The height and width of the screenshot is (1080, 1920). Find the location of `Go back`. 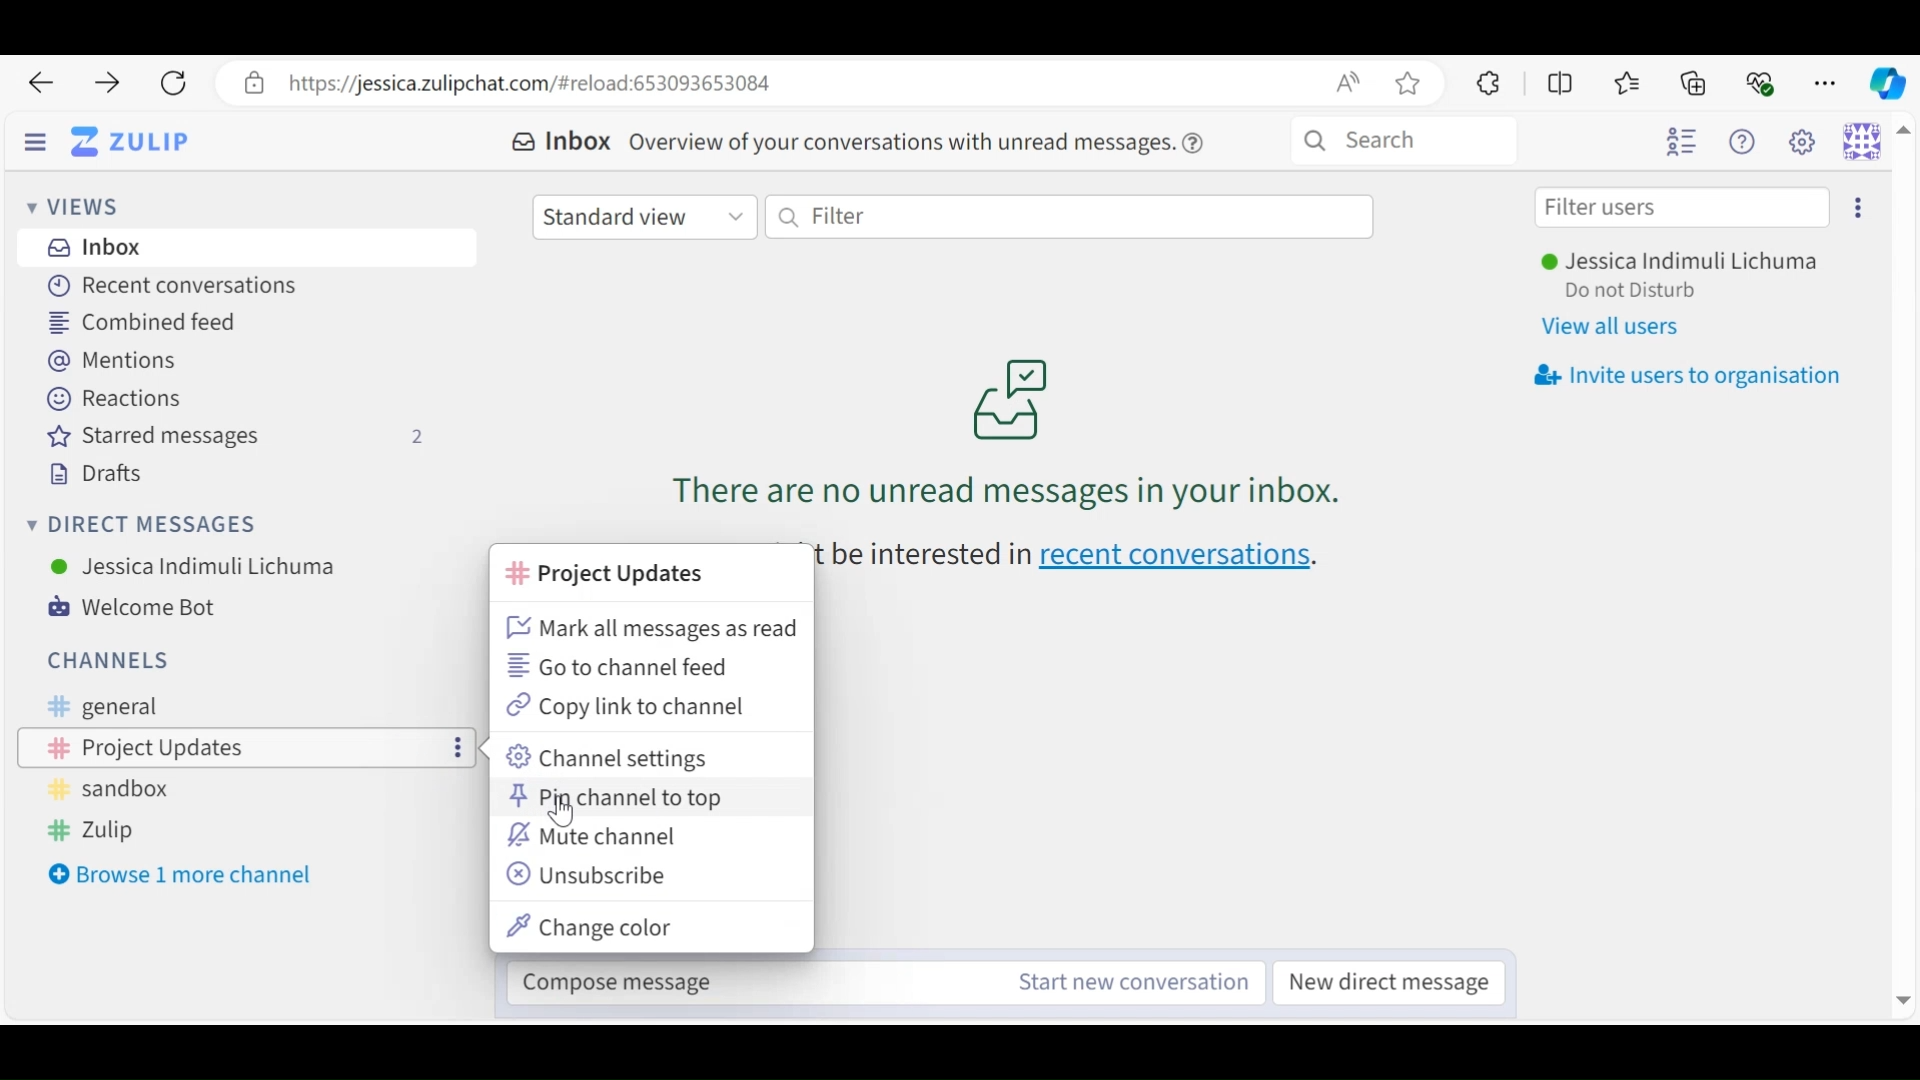

Go back is located at coordinates (40, 83).